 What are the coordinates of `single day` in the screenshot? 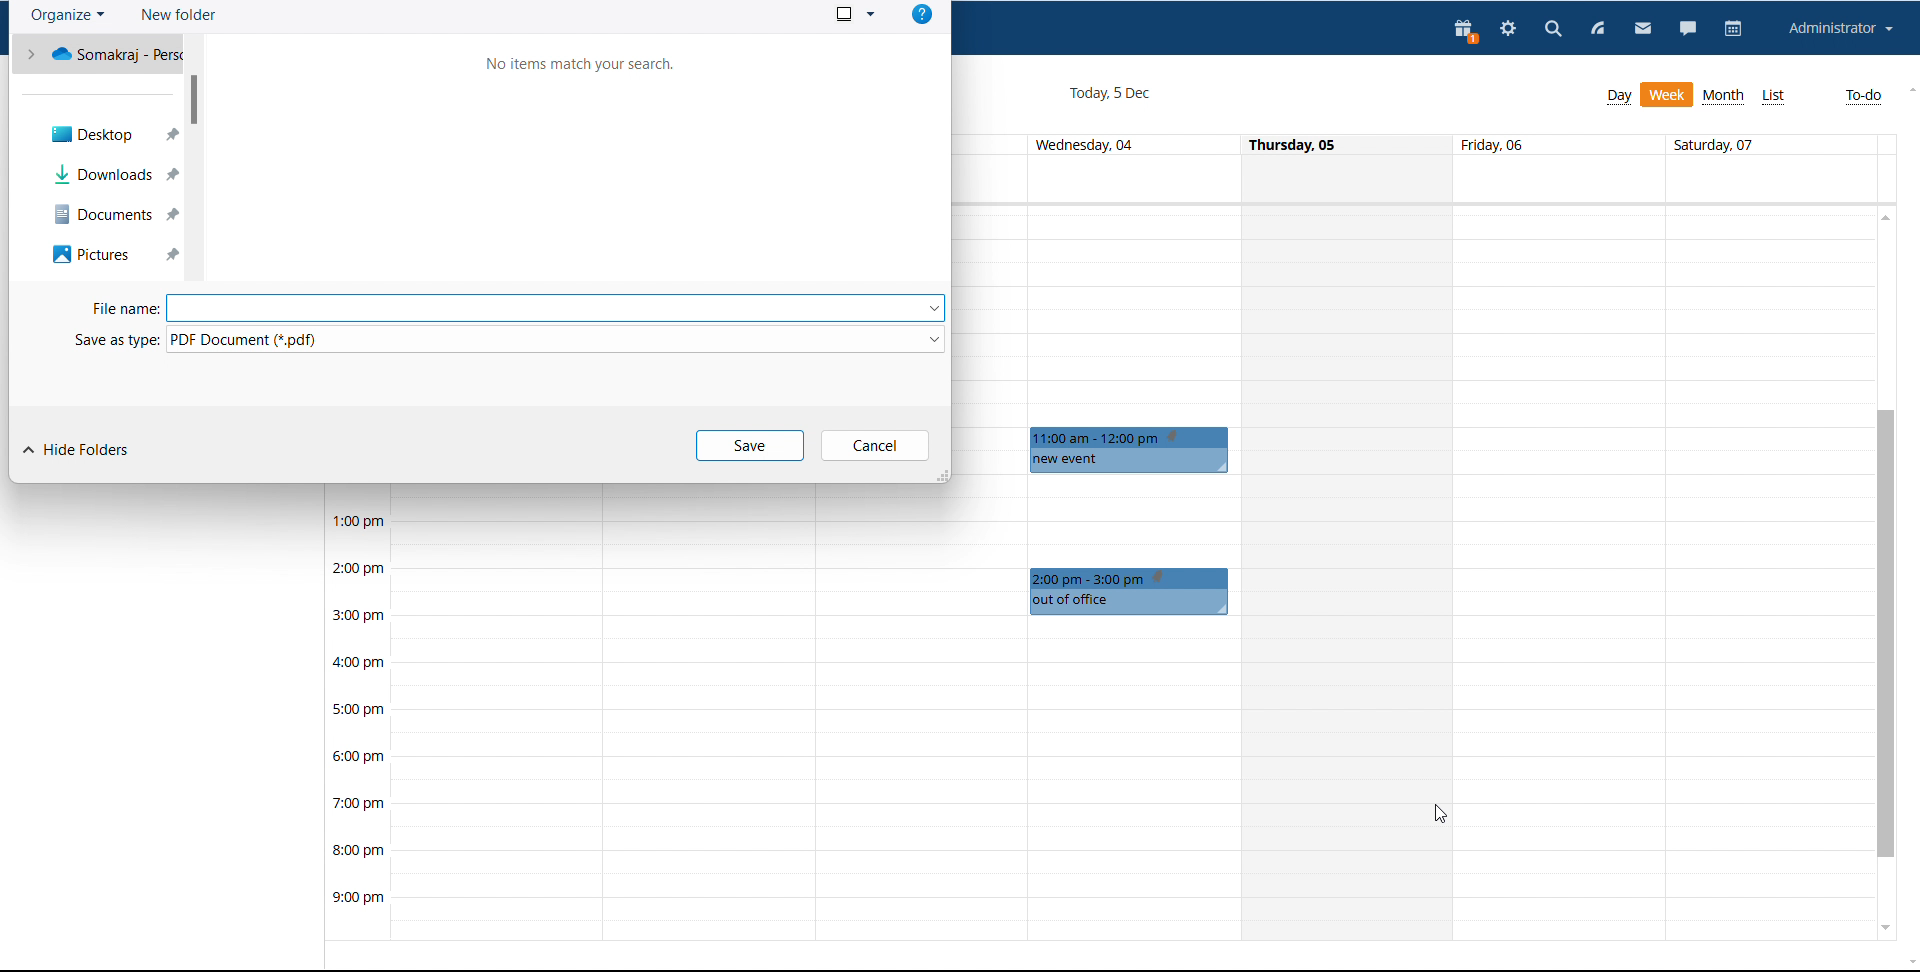 It's located at (1350, 572).